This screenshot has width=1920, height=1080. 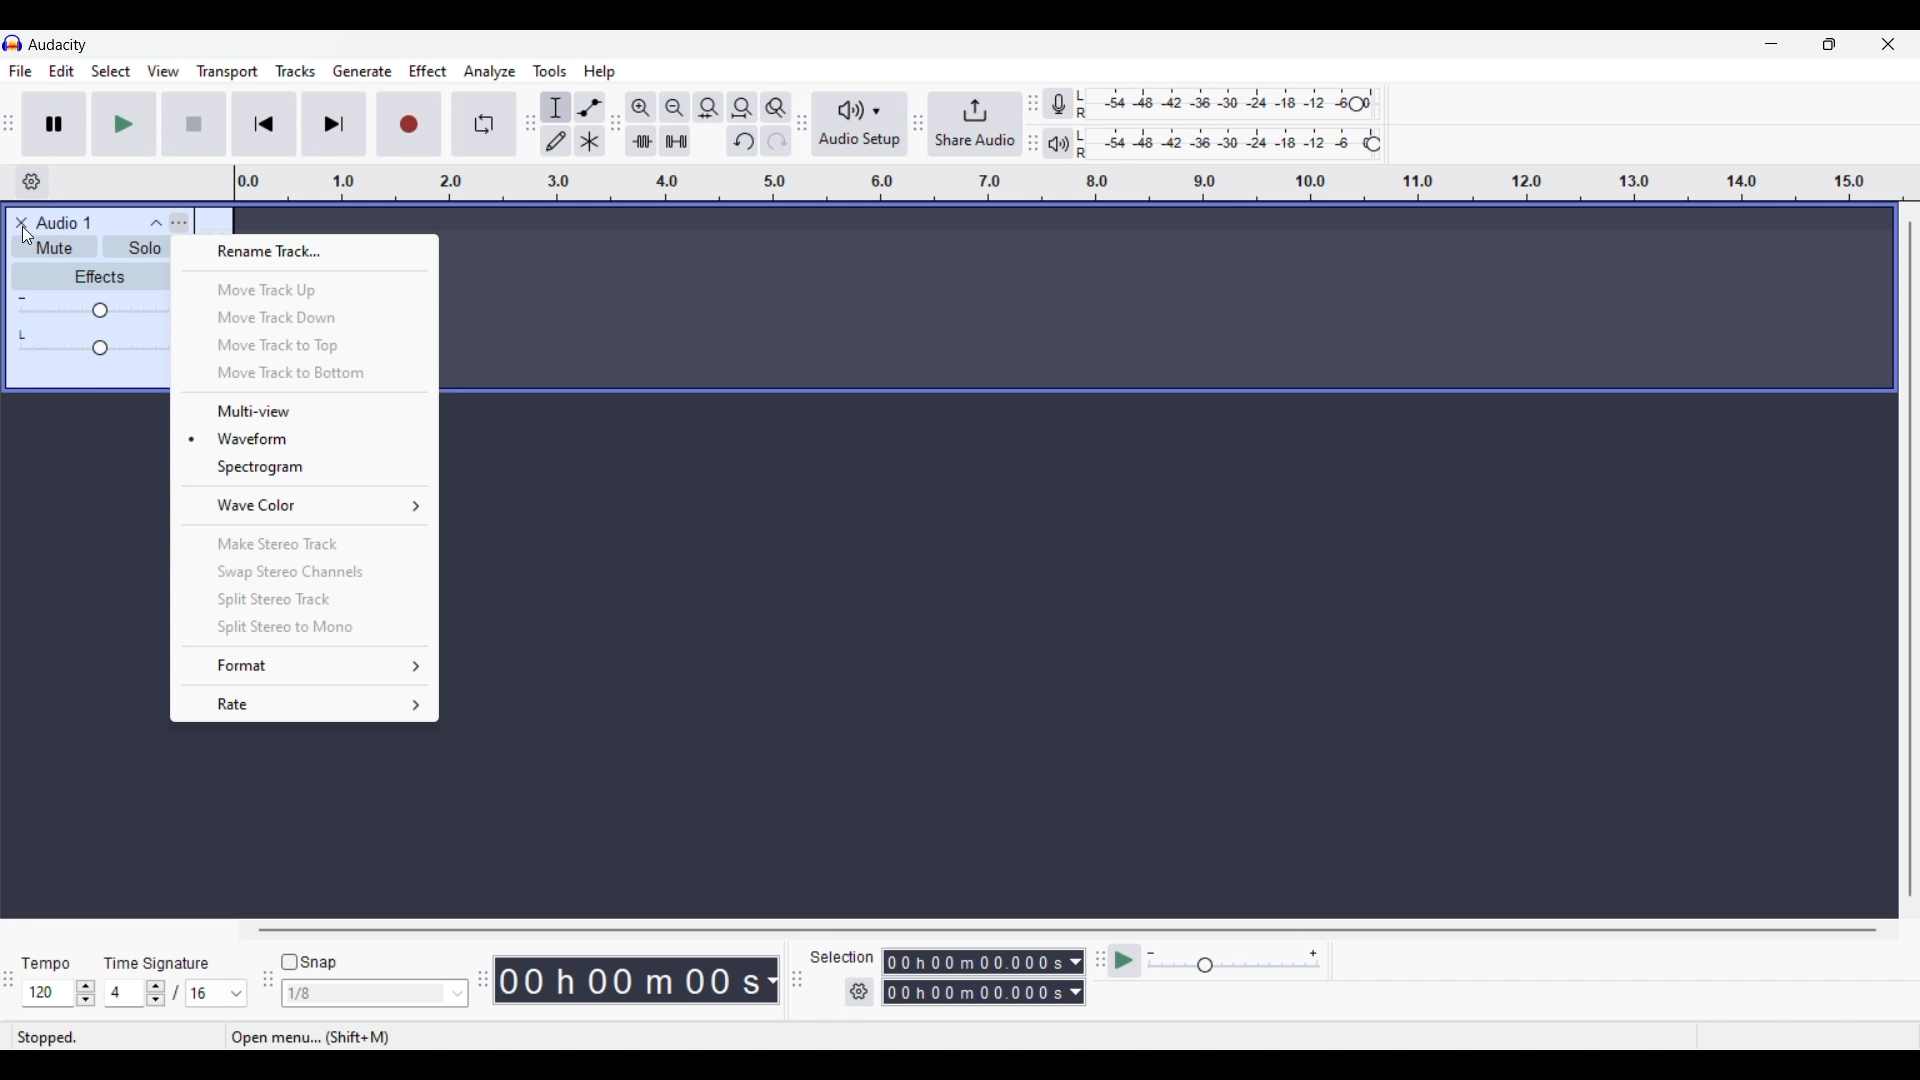 What do you see at coordinates (264, 123) in the screenshot?
I see `Skip to start/Select to start` at bounding box center [264, 123].